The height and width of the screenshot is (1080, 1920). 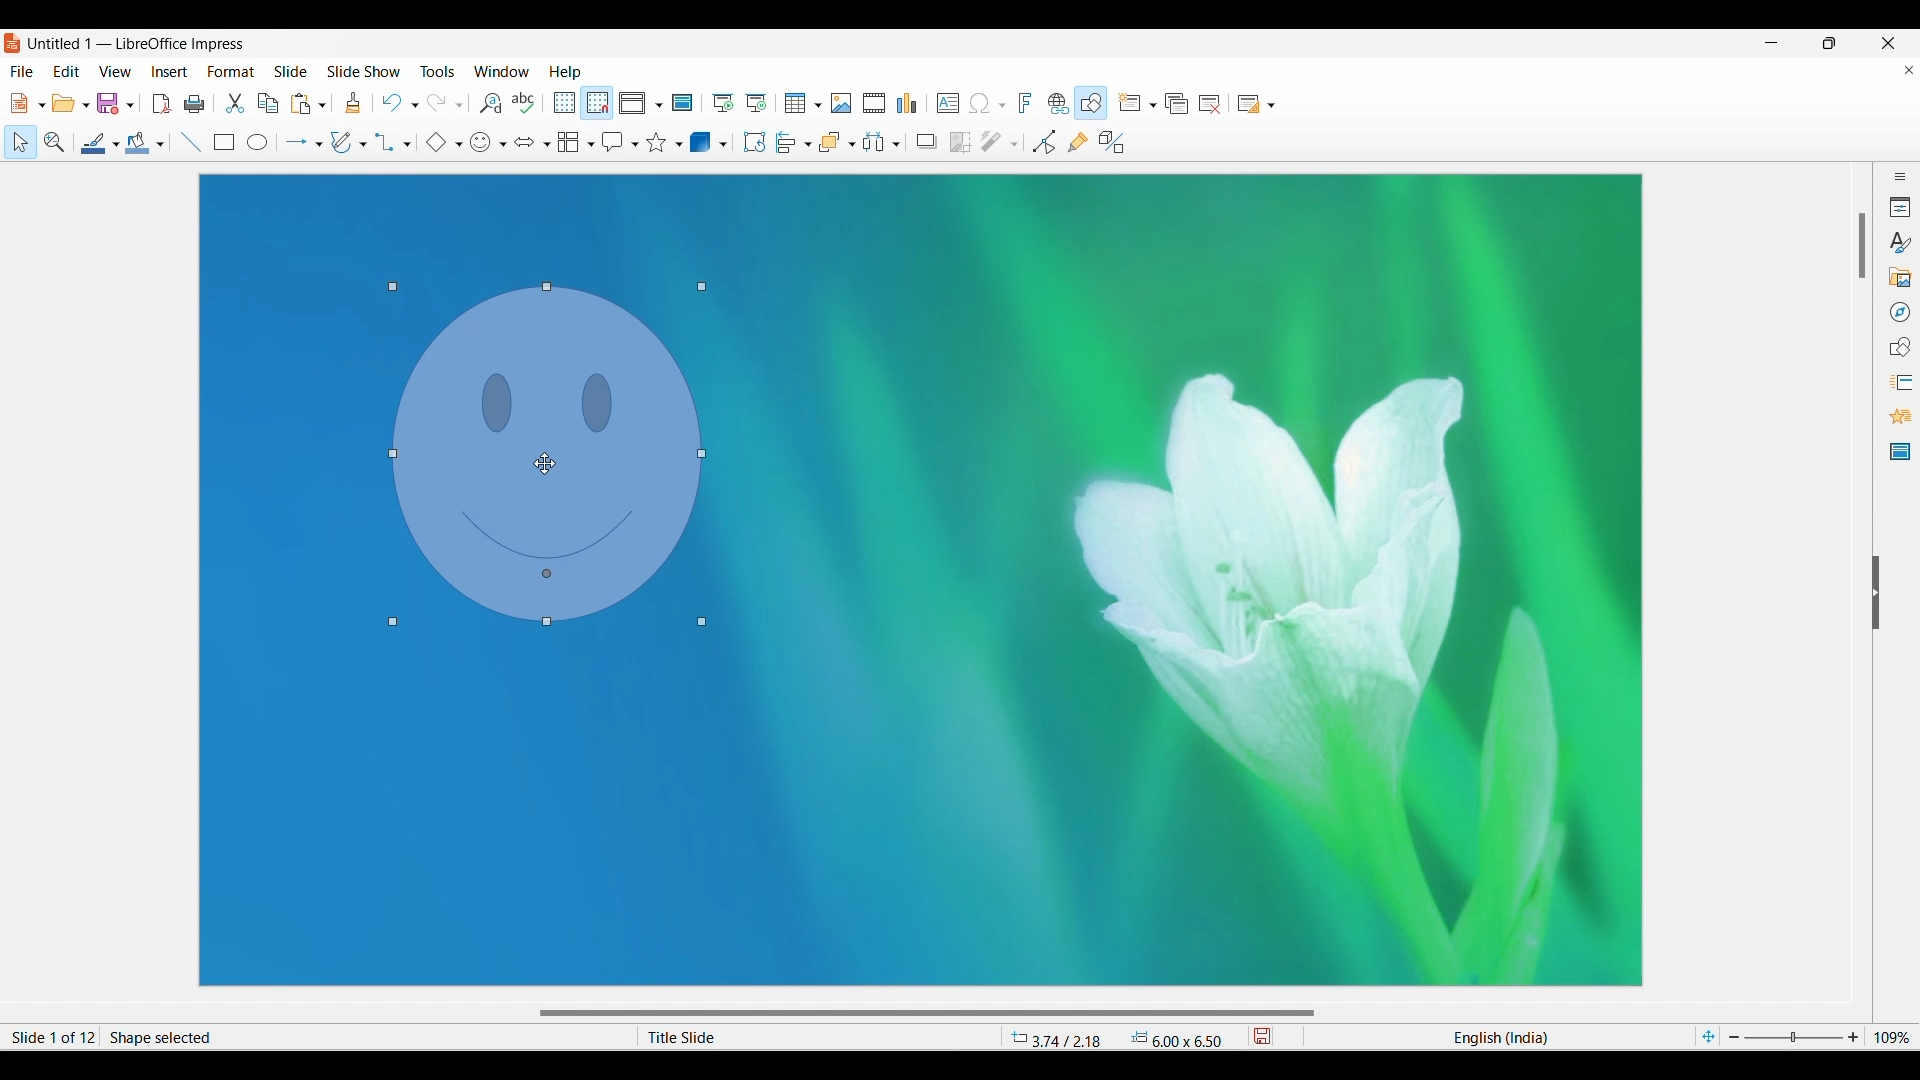 I want to click on Properties, so click(x=1900, y=207).